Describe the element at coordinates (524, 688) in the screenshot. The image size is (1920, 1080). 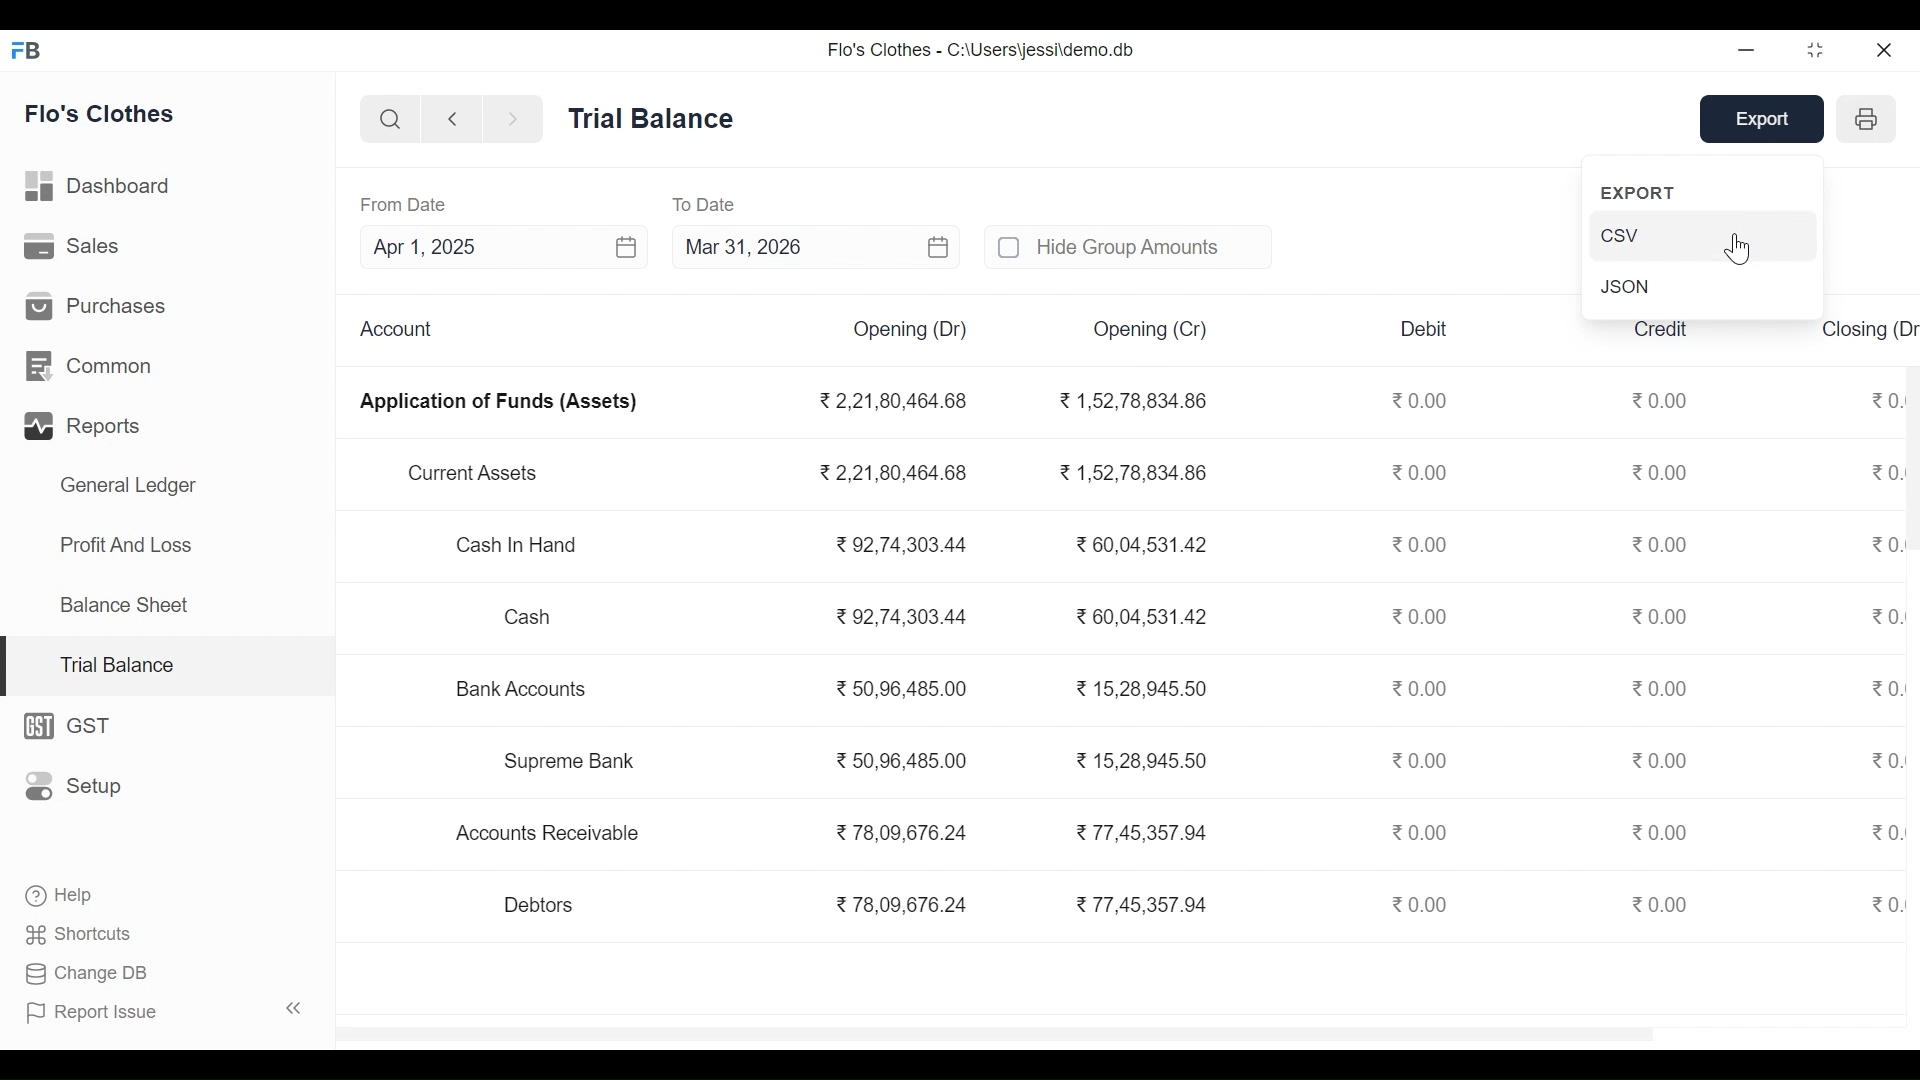
I see `Bank Accounts` at that location.